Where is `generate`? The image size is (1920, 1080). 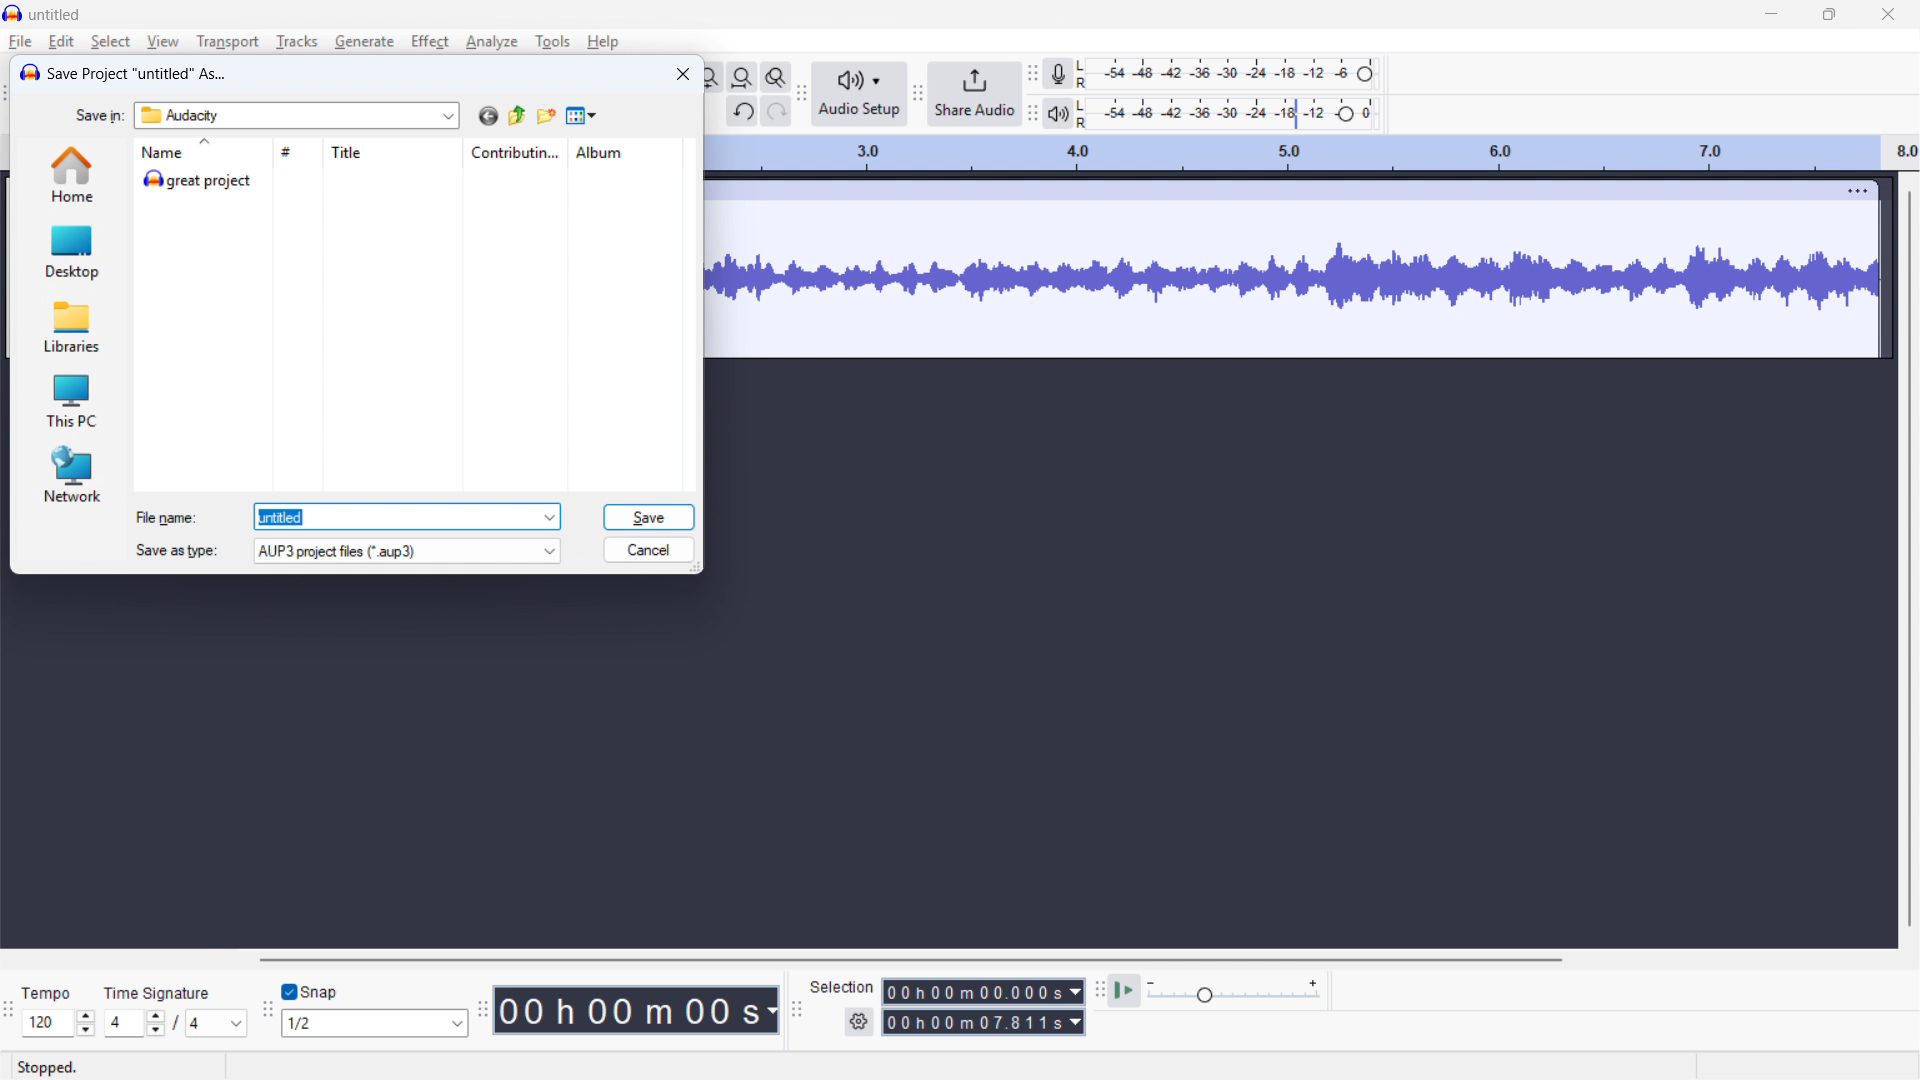
generate is located at coordinates (364, 42).